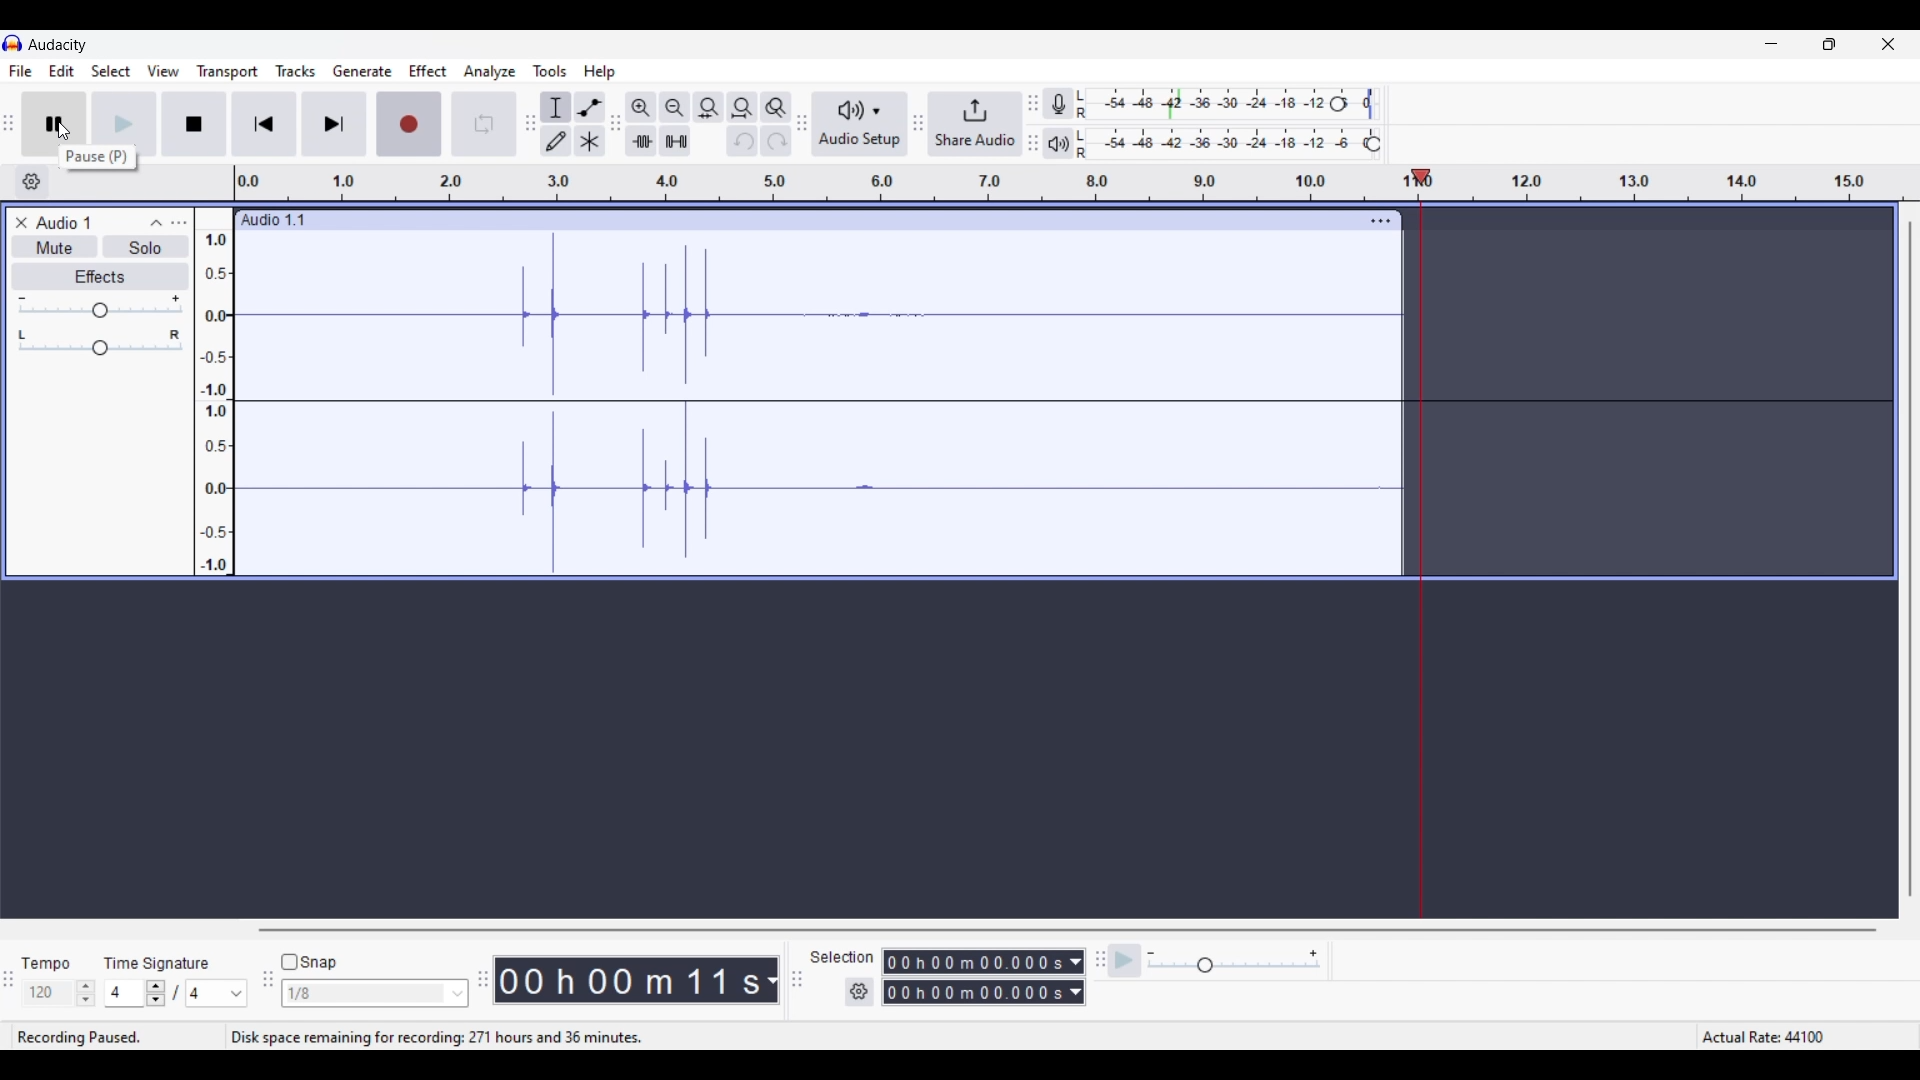 This screenshot has width=1920, height=1080. I want to click on Record/Record new track, so click(408, 120).